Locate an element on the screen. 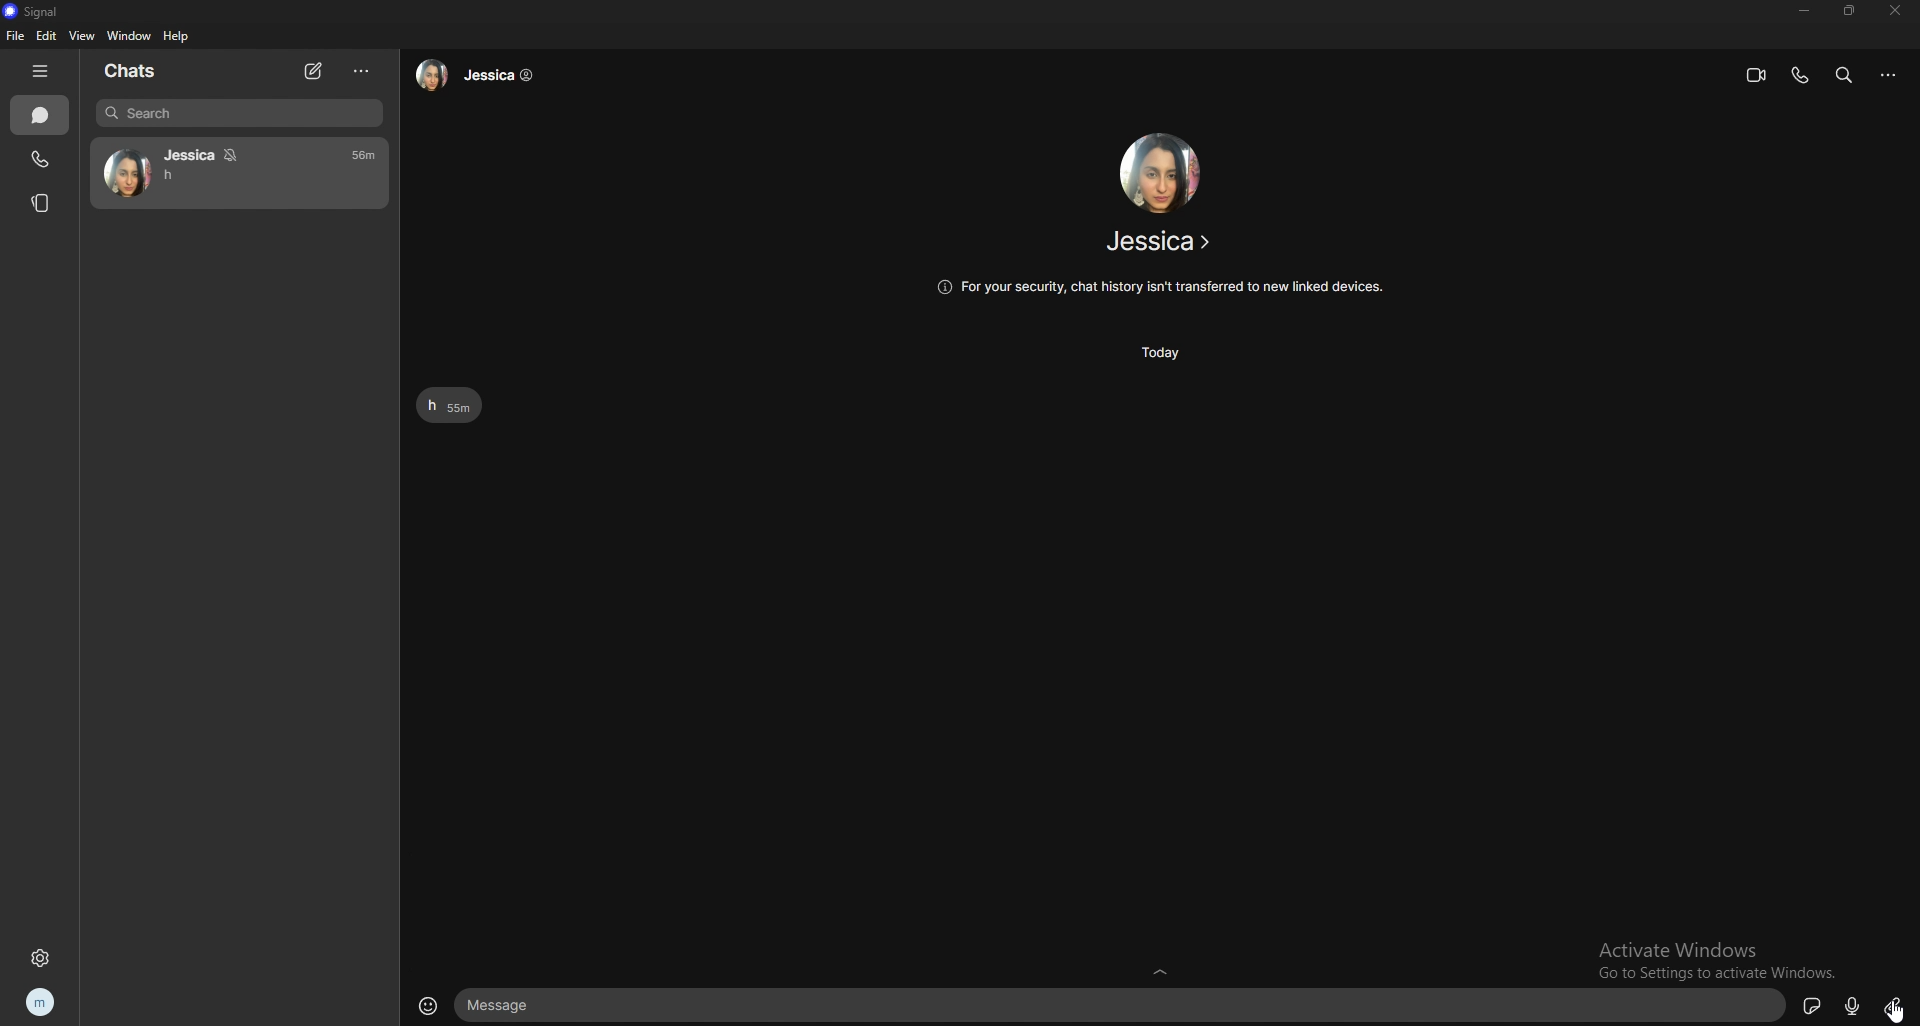  window is located at coordinates (130, 36).